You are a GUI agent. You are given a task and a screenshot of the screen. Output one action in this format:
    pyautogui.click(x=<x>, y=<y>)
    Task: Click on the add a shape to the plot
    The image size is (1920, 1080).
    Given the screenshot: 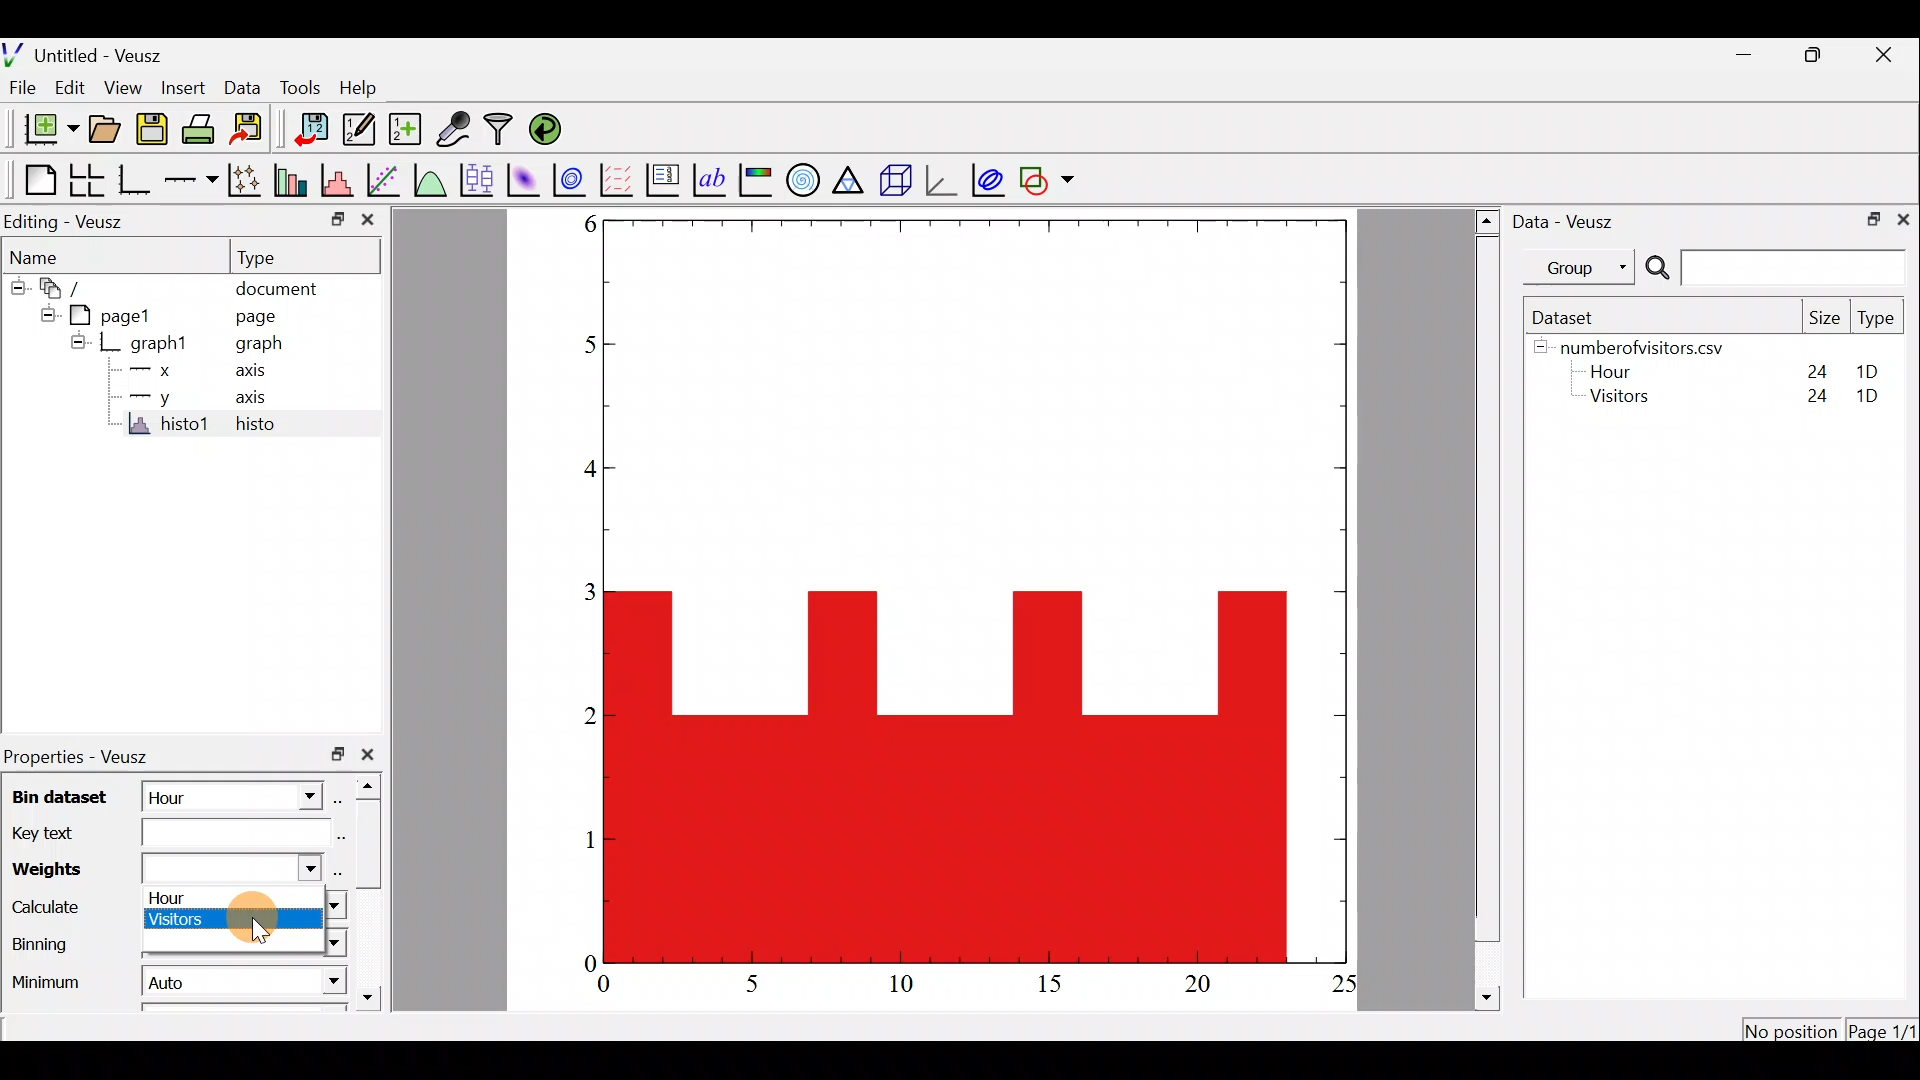 What is the action you would take?
    pyautogui.click(x=1048, y=181)
    